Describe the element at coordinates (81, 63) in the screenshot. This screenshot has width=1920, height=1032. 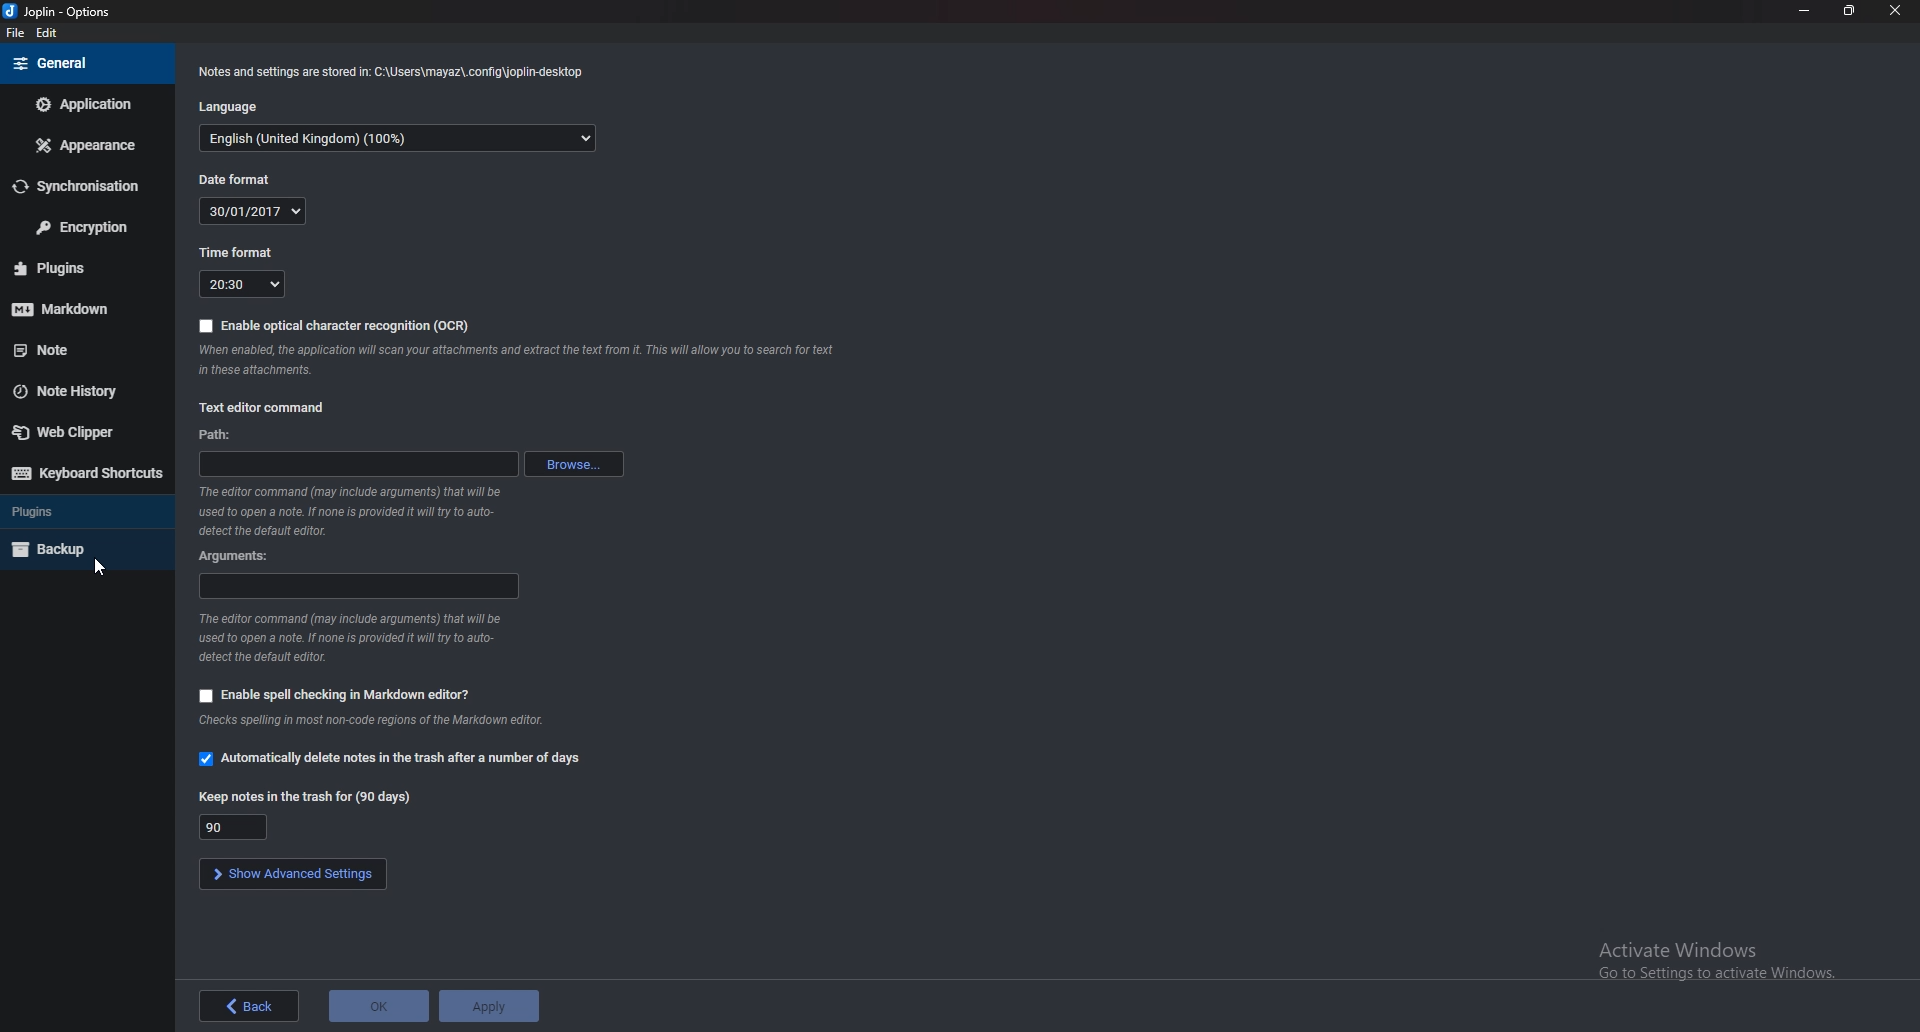
I see `general` at that location.